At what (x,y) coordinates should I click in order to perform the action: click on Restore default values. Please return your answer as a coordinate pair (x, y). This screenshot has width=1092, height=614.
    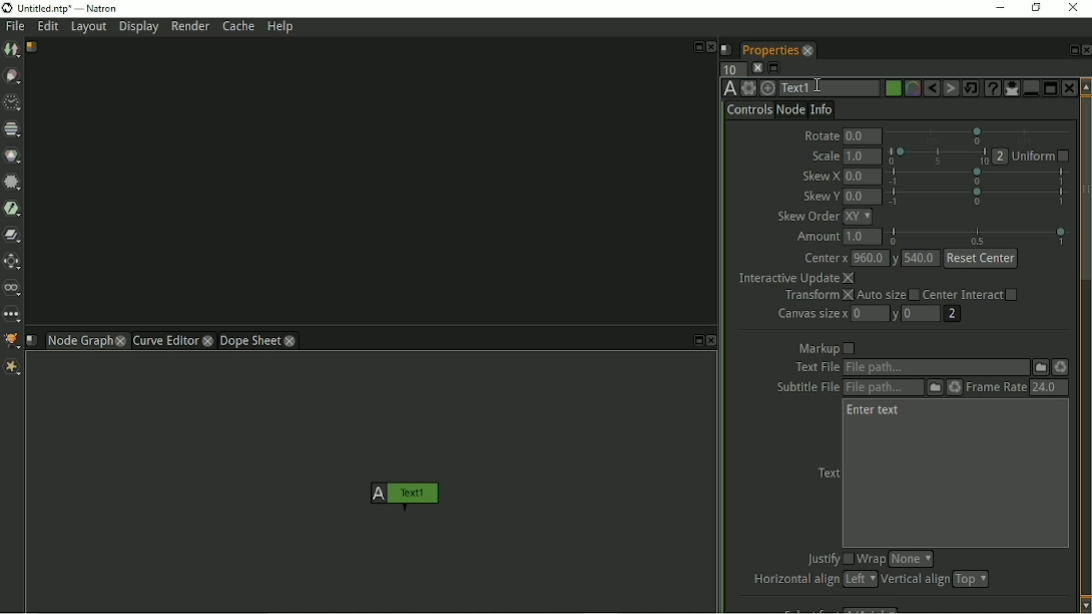
    Looking at the image, I should click on (971, 88).